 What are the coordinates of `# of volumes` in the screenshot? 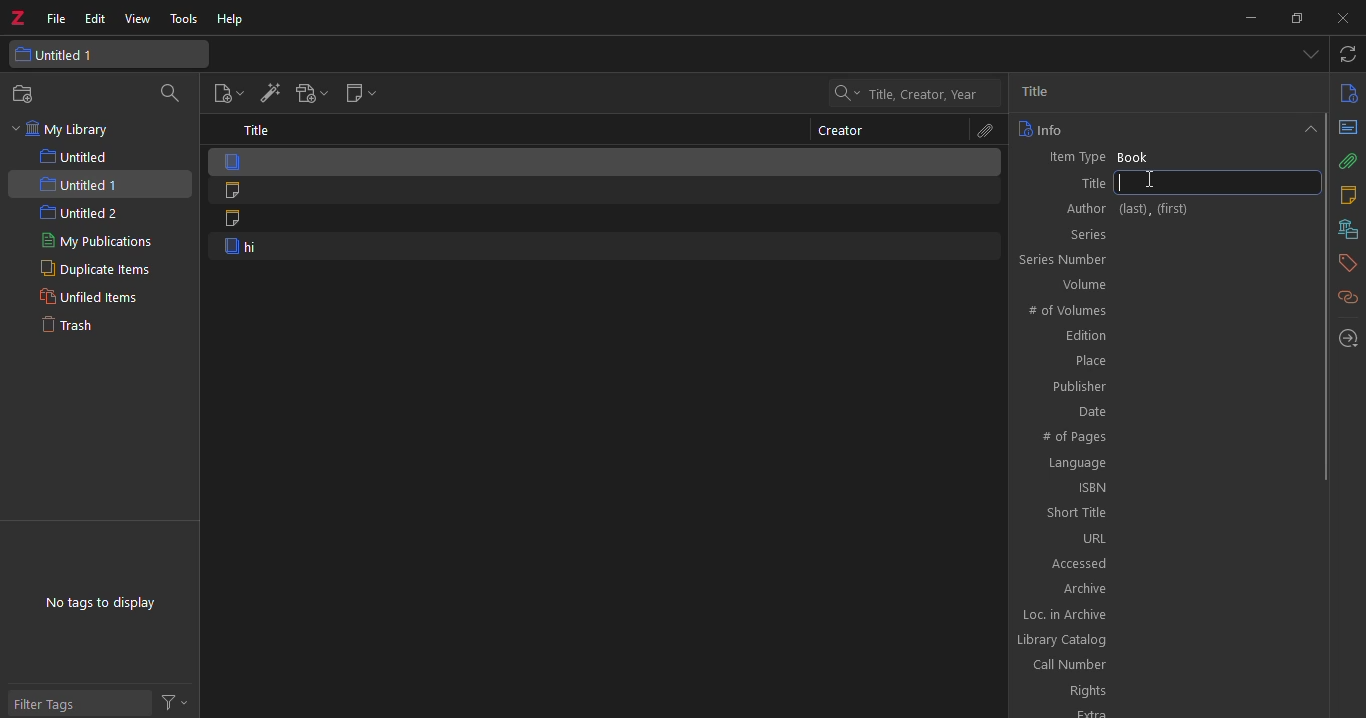 It's located at (1165, 309).